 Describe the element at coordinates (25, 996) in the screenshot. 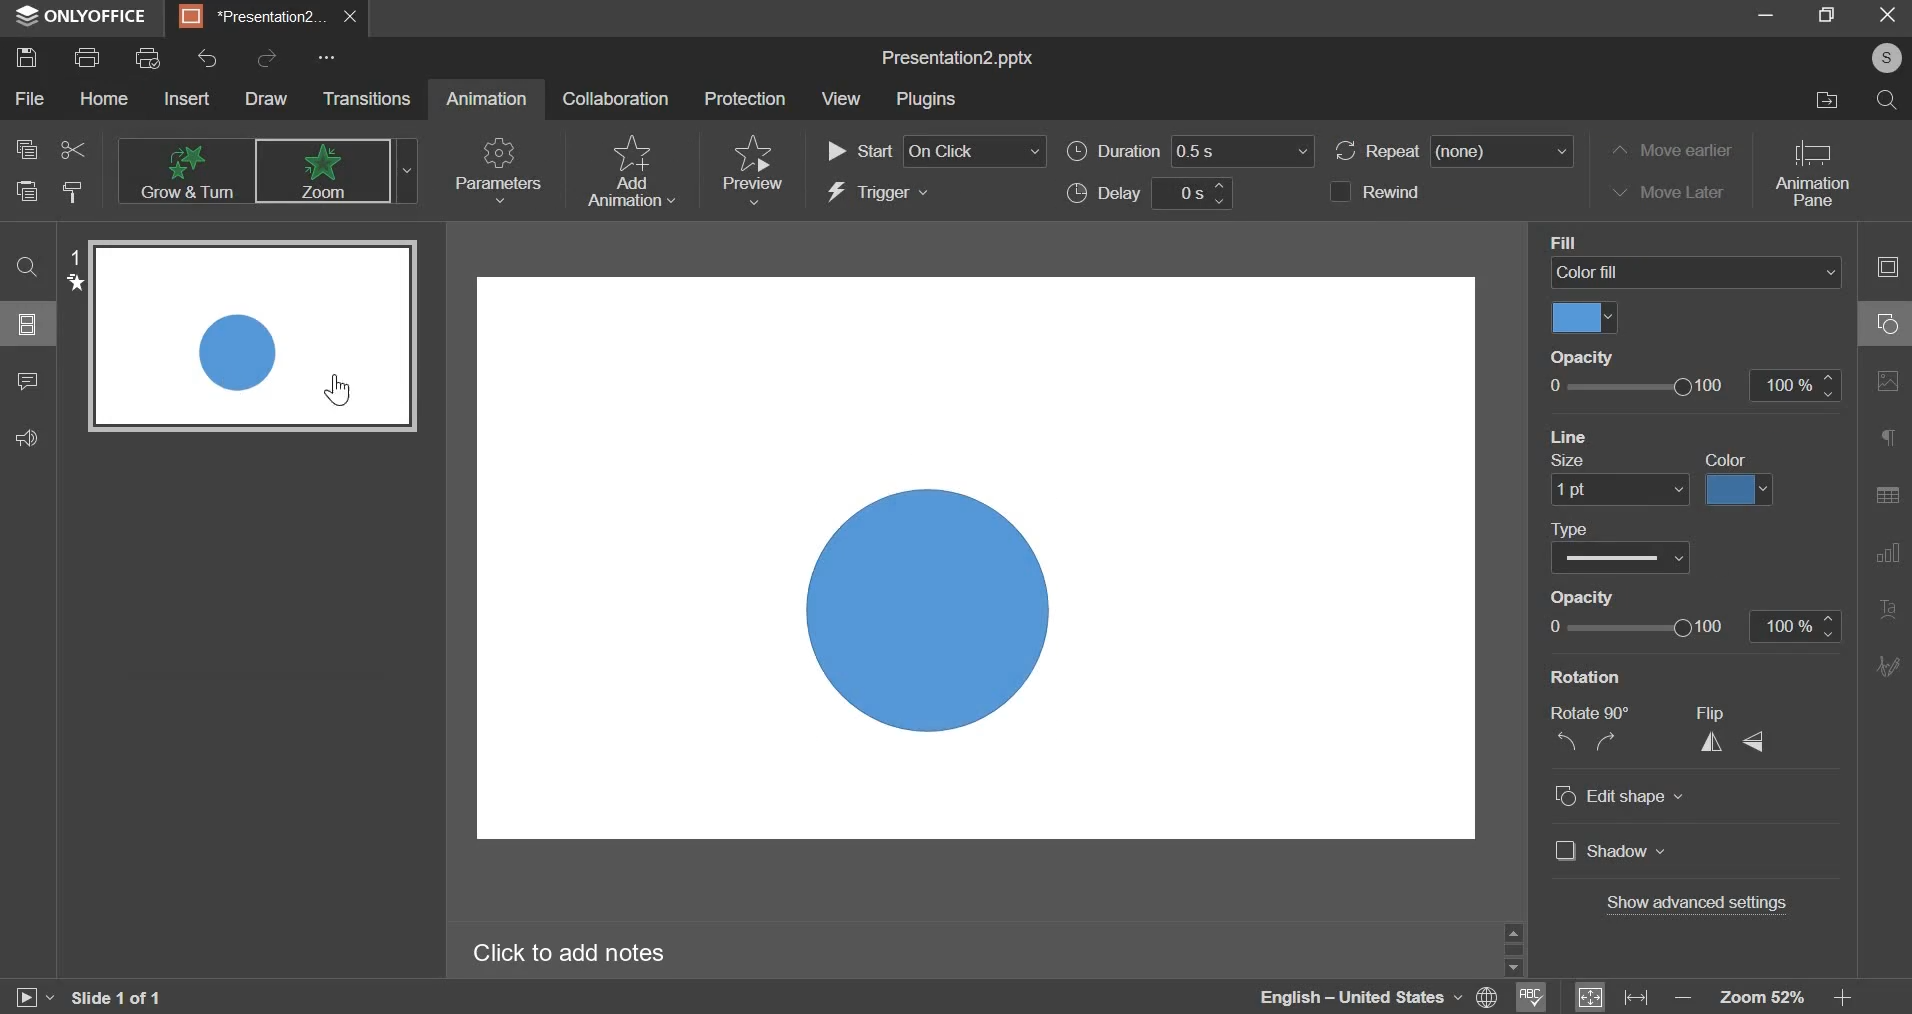

I see `play` at that location.